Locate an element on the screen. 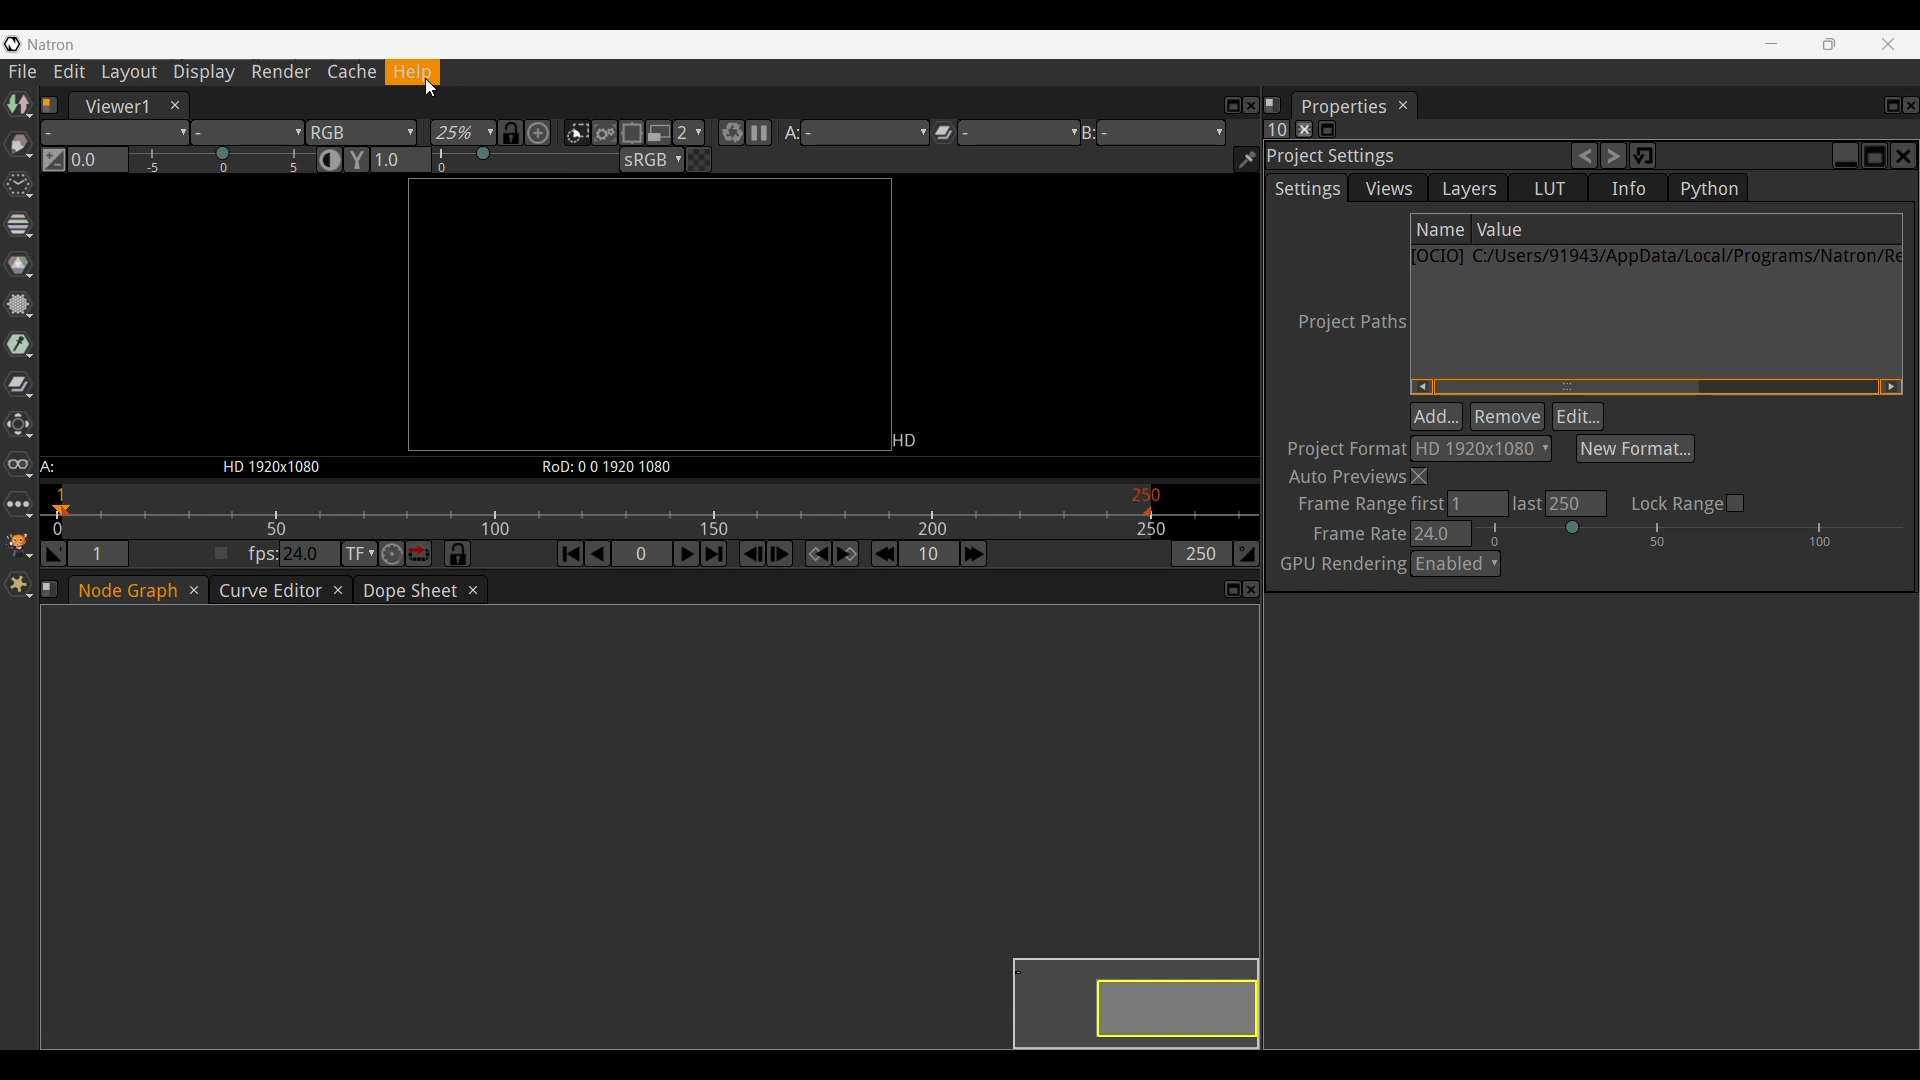 This screenshot has width=1920, height=1080. Close curve editor tab is located at coordinates (339, 590).